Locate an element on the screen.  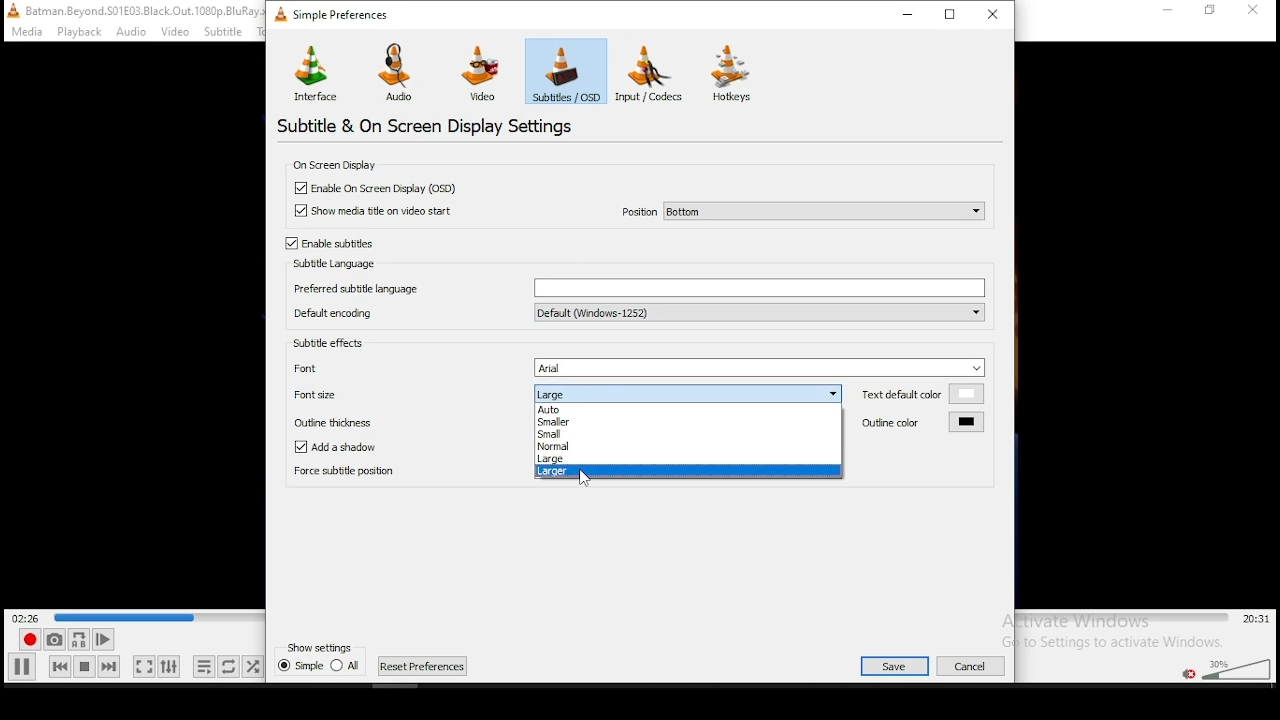
interface is located at coordinates (313, 72).